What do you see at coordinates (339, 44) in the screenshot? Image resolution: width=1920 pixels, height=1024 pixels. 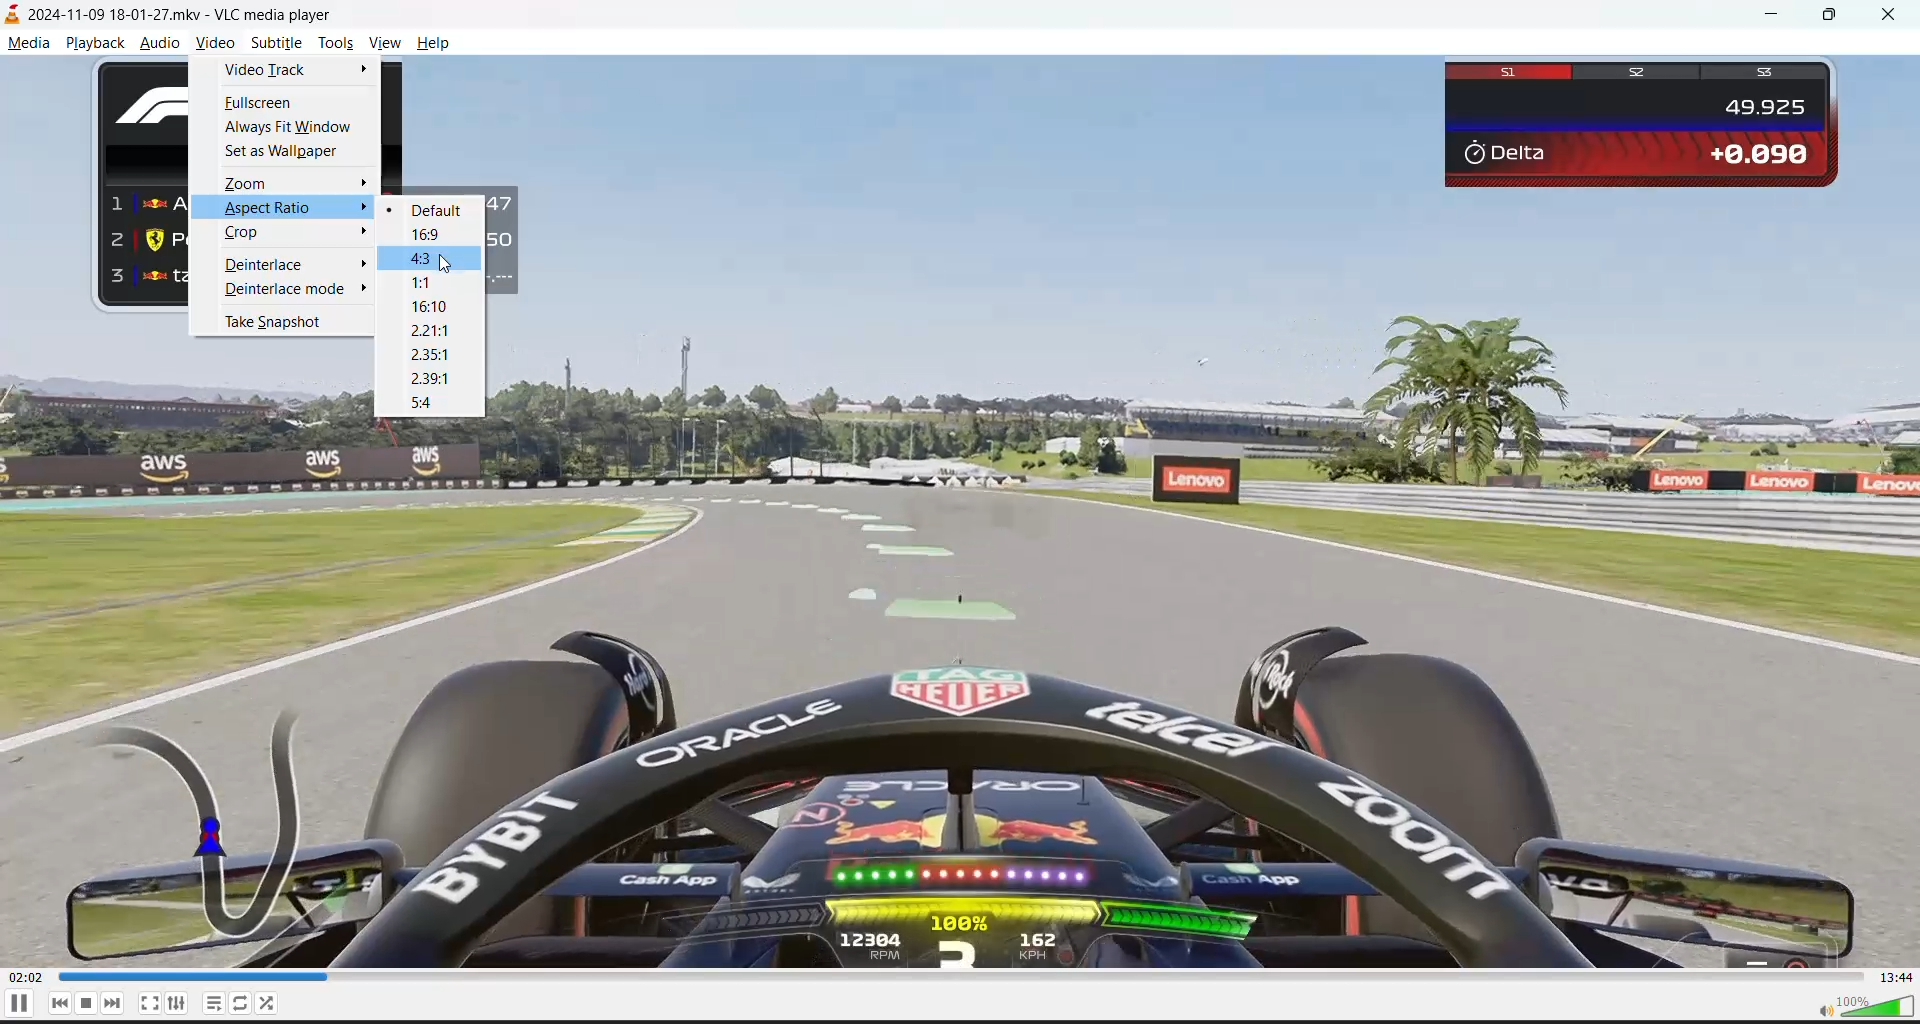 I see `tools` at bounding box center [339, 44].